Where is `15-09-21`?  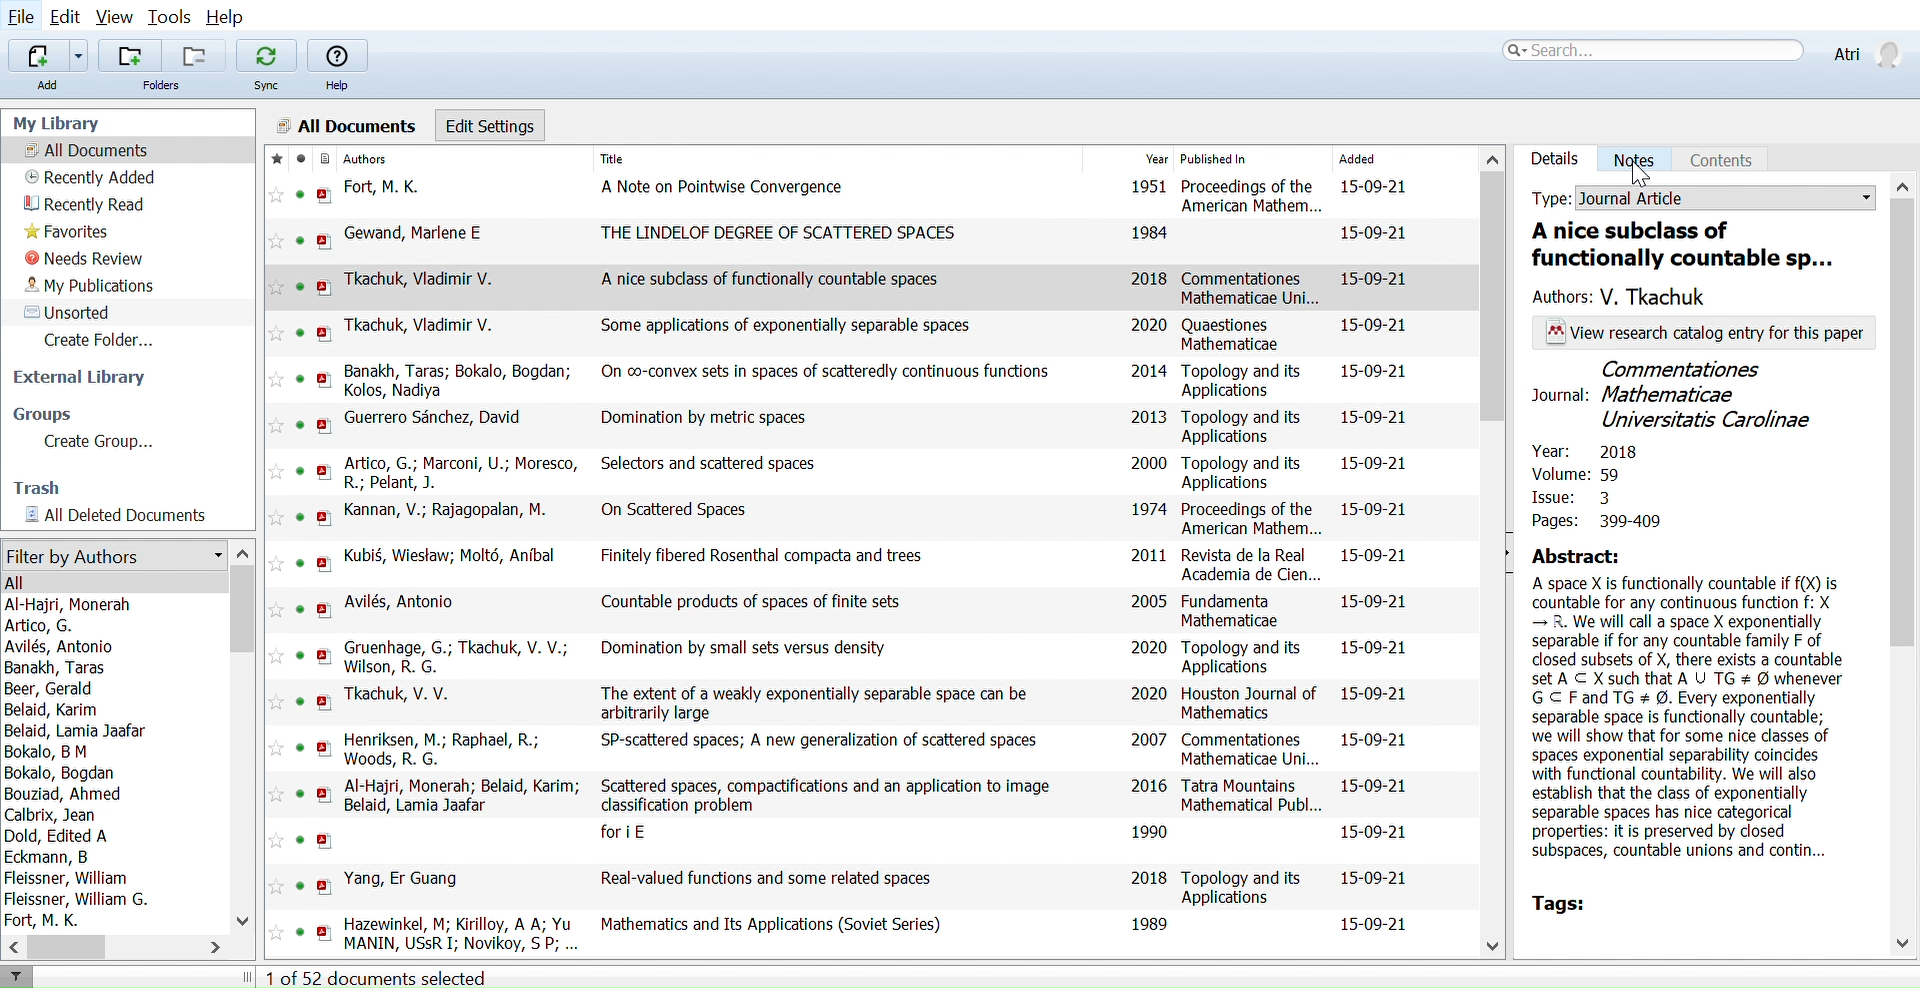 15-09-21 is located at coordinates (1373, 462).